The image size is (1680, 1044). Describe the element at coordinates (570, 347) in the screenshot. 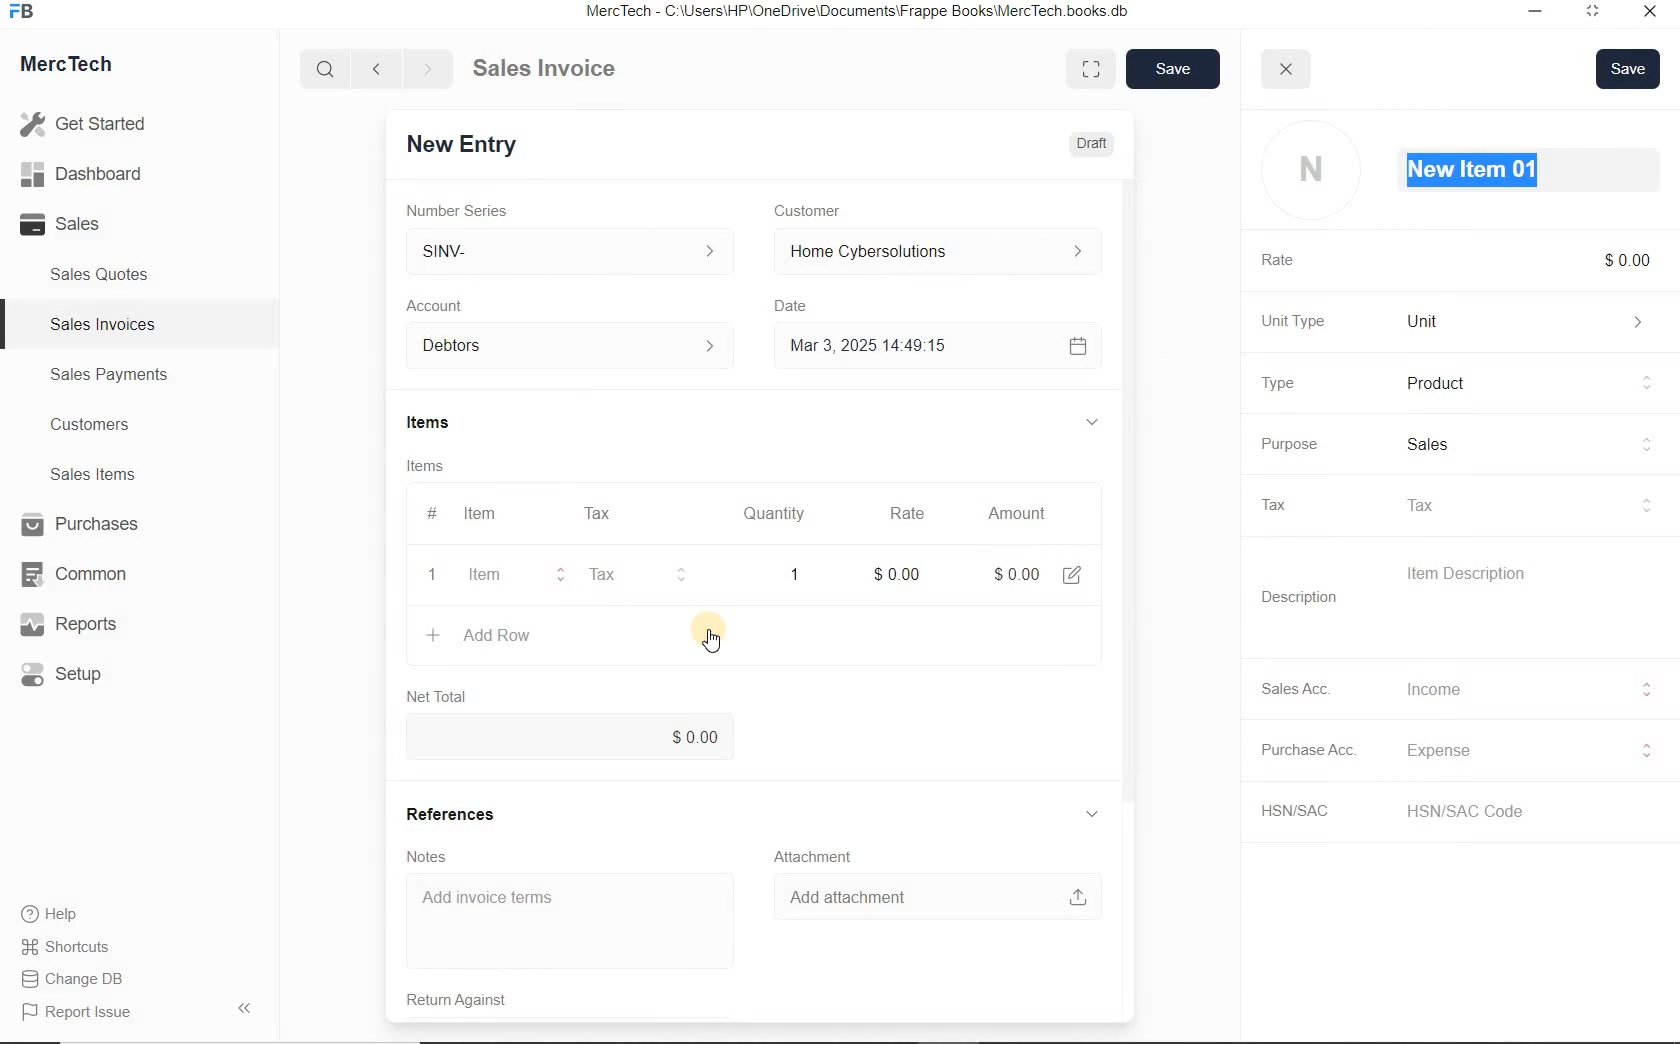

I see `Account dropdown` at that location.